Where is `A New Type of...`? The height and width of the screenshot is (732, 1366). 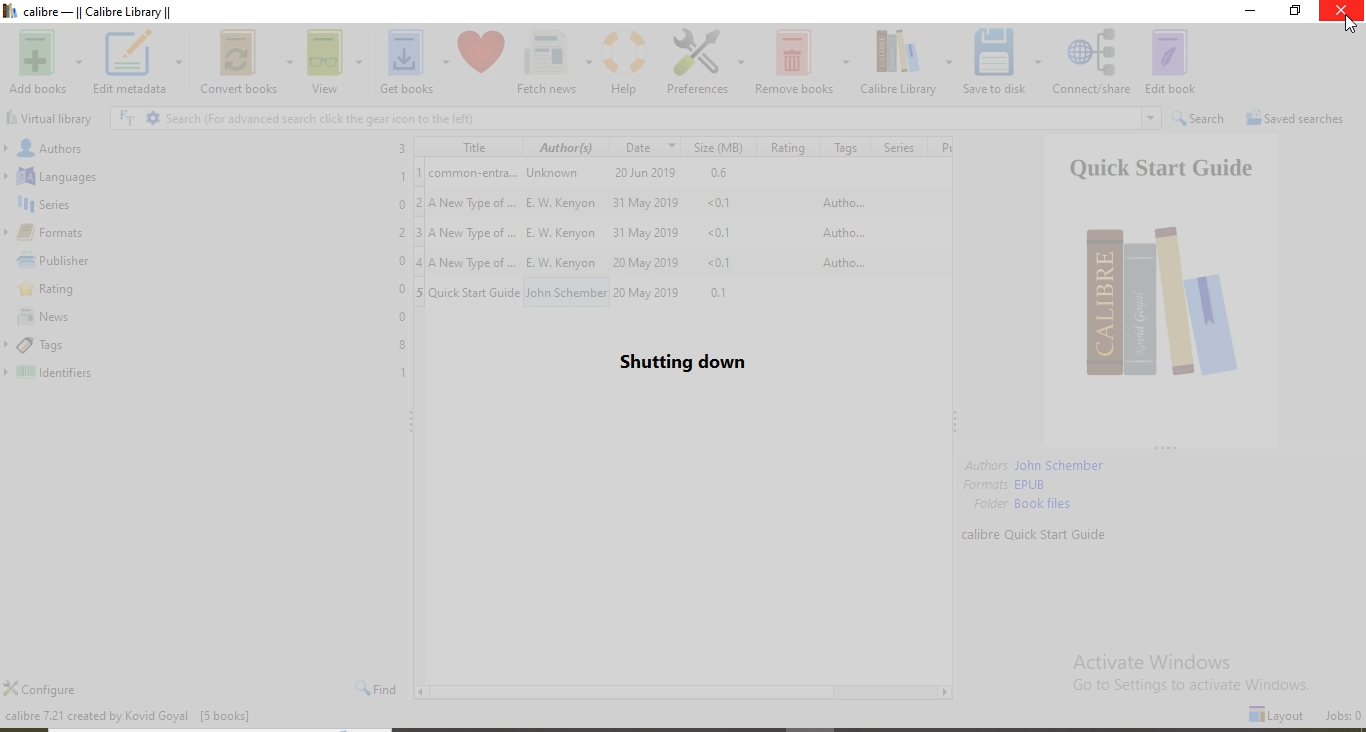 A New Type of... is located at coordinates (475, 233).